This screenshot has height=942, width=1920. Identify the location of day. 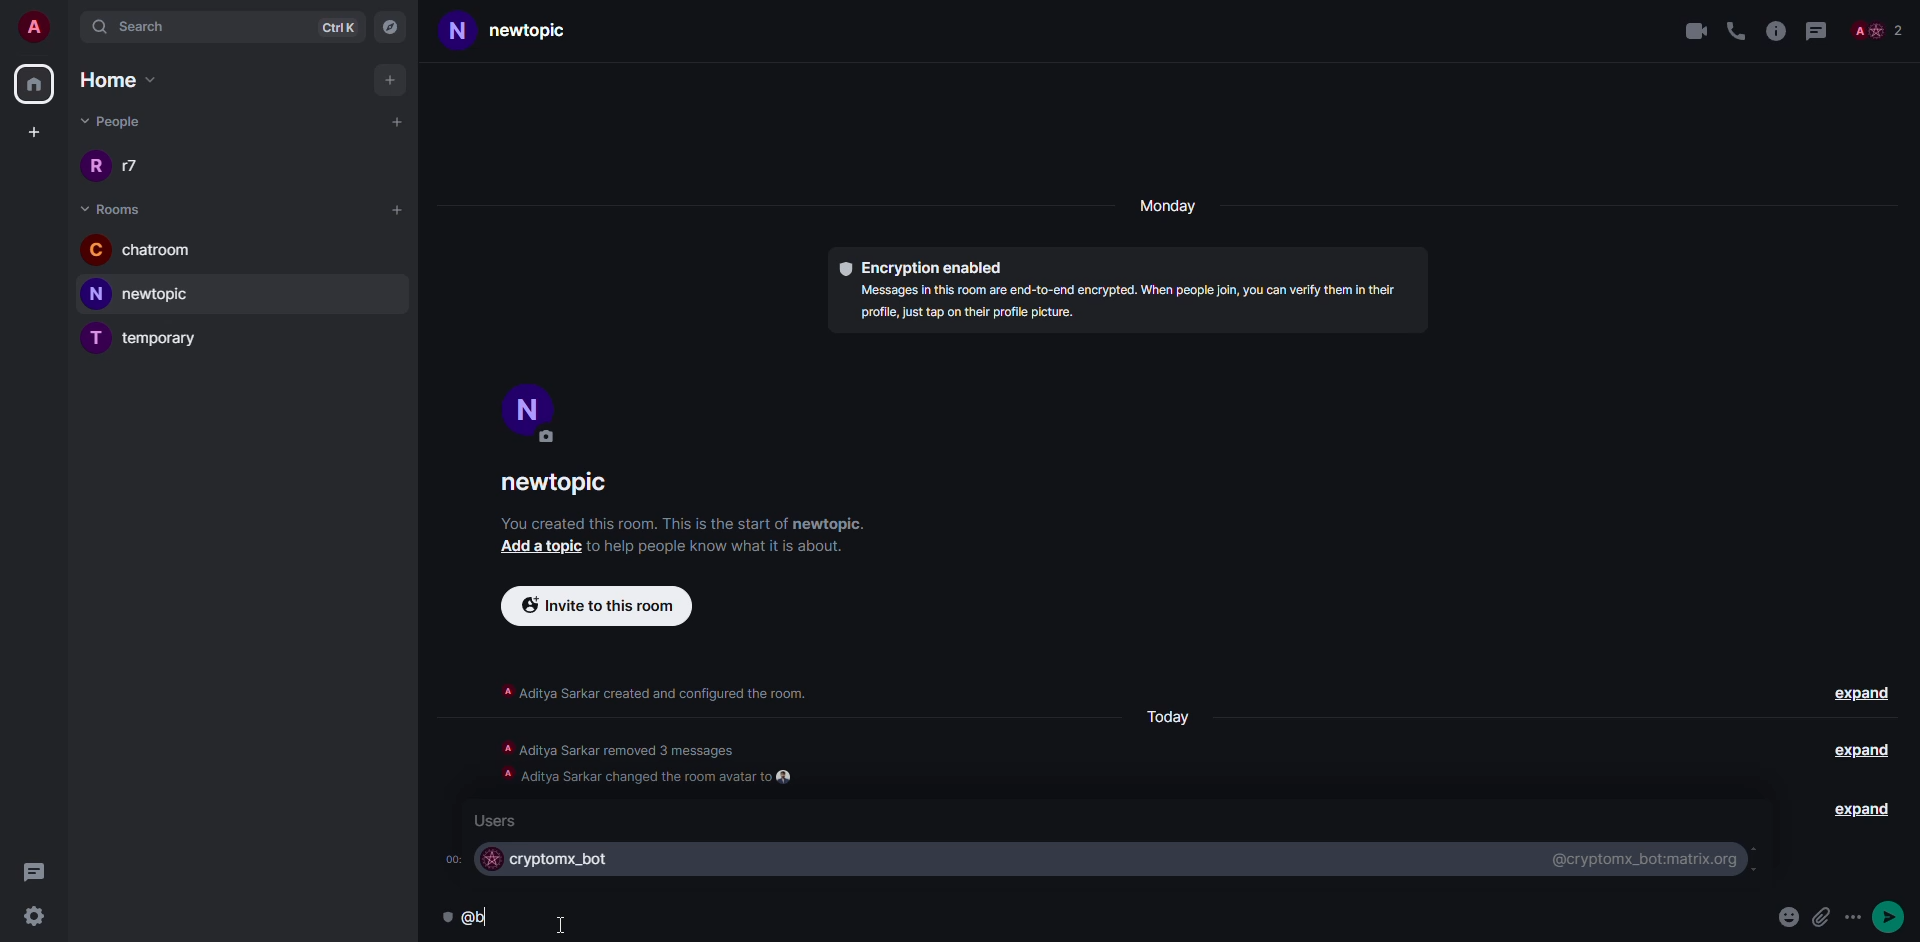
(1171, 208).